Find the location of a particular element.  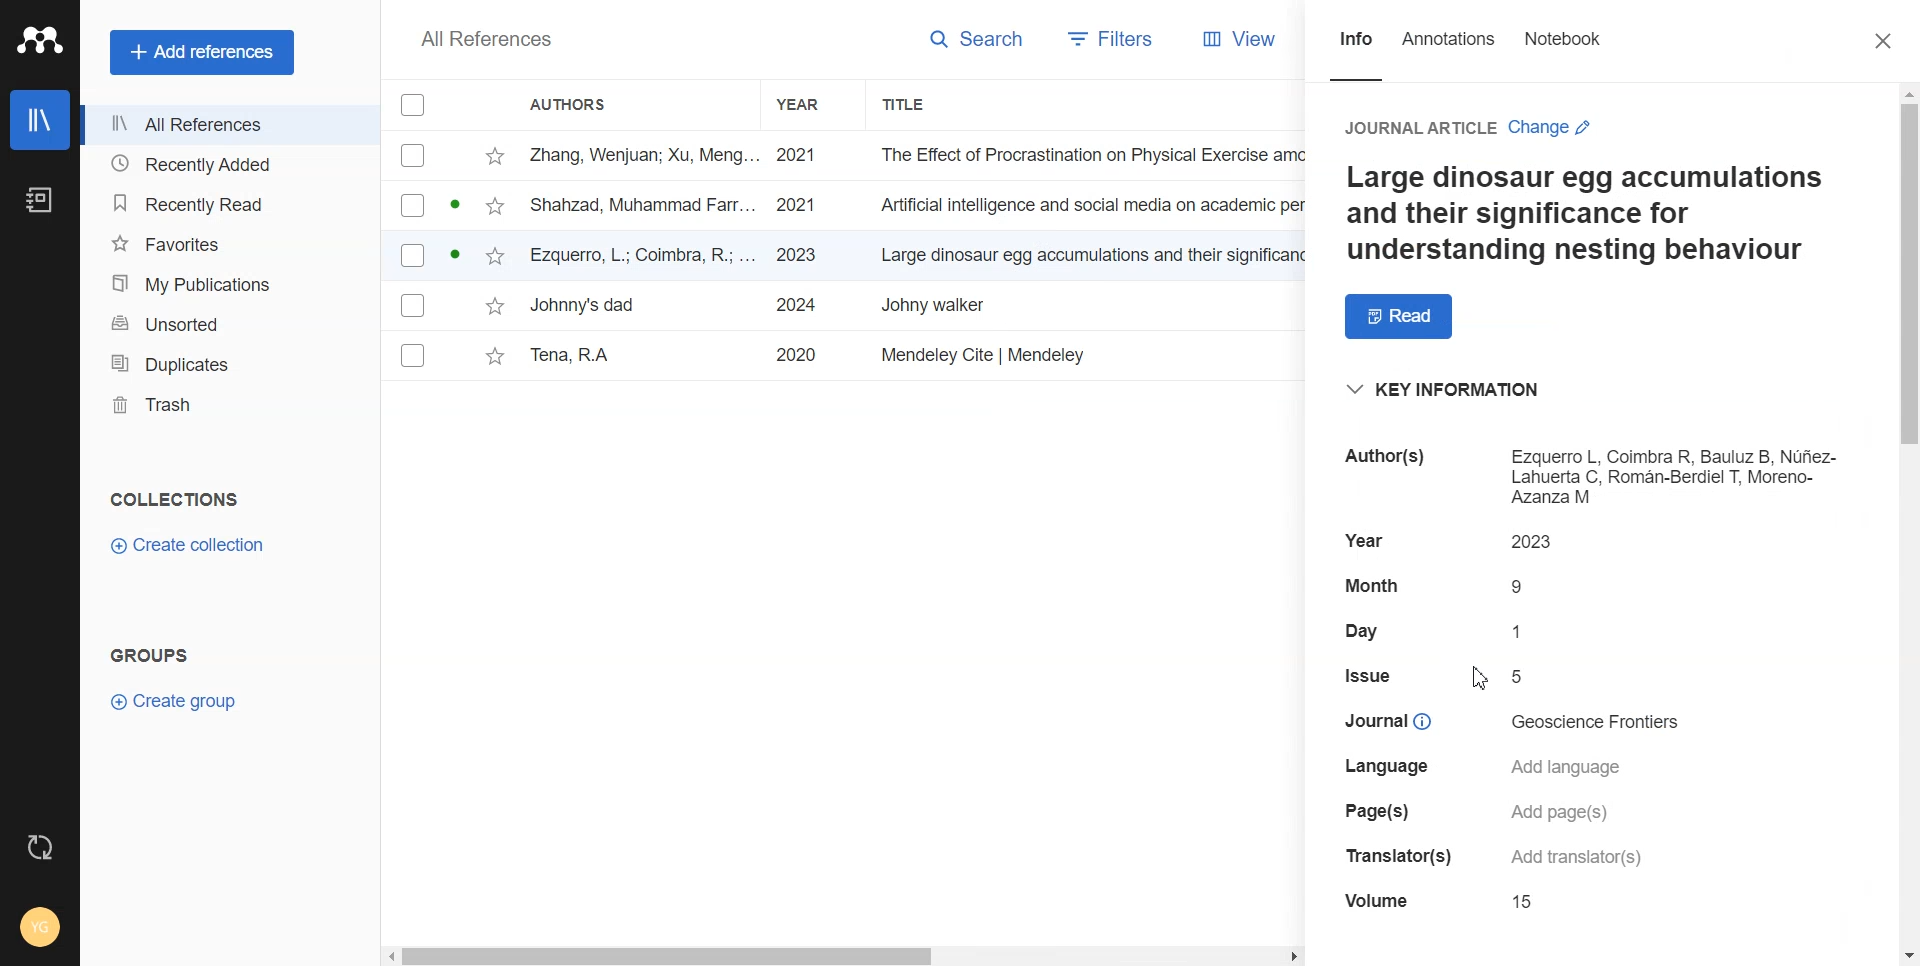

details is located at coordinates (1367, 676).